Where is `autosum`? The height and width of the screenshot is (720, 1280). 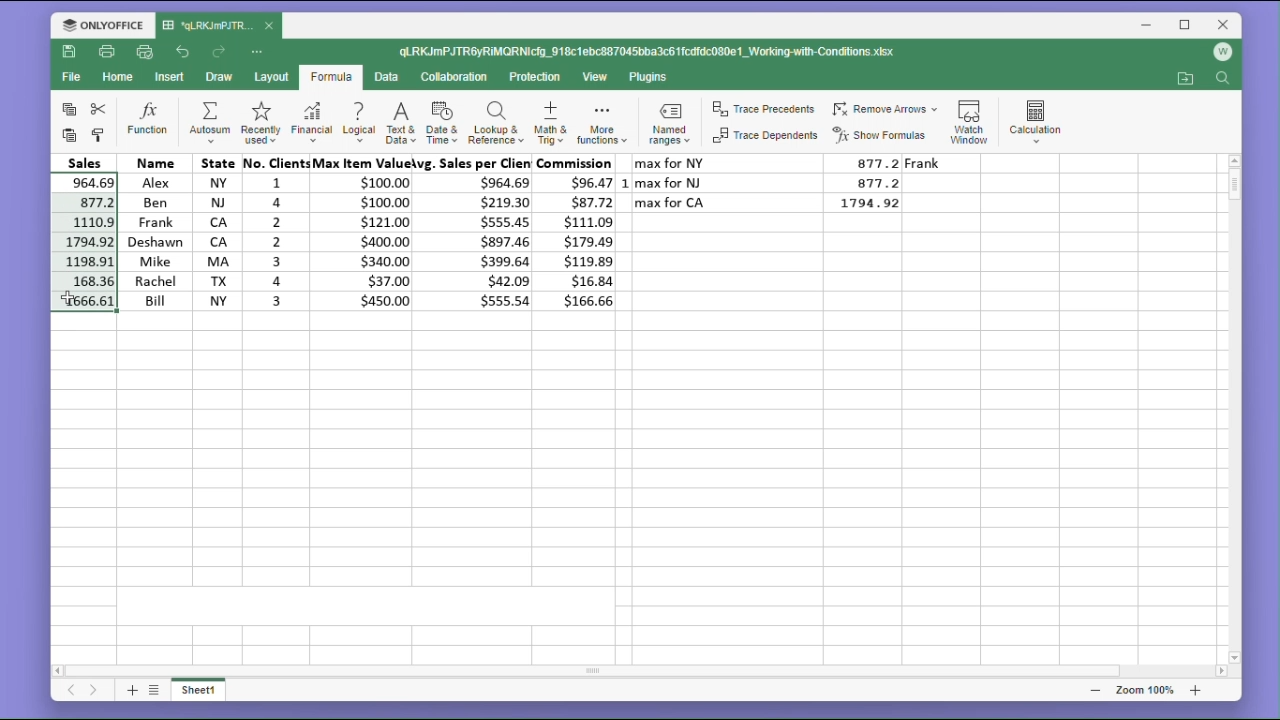 autosum is located at coordinates (209, 122).